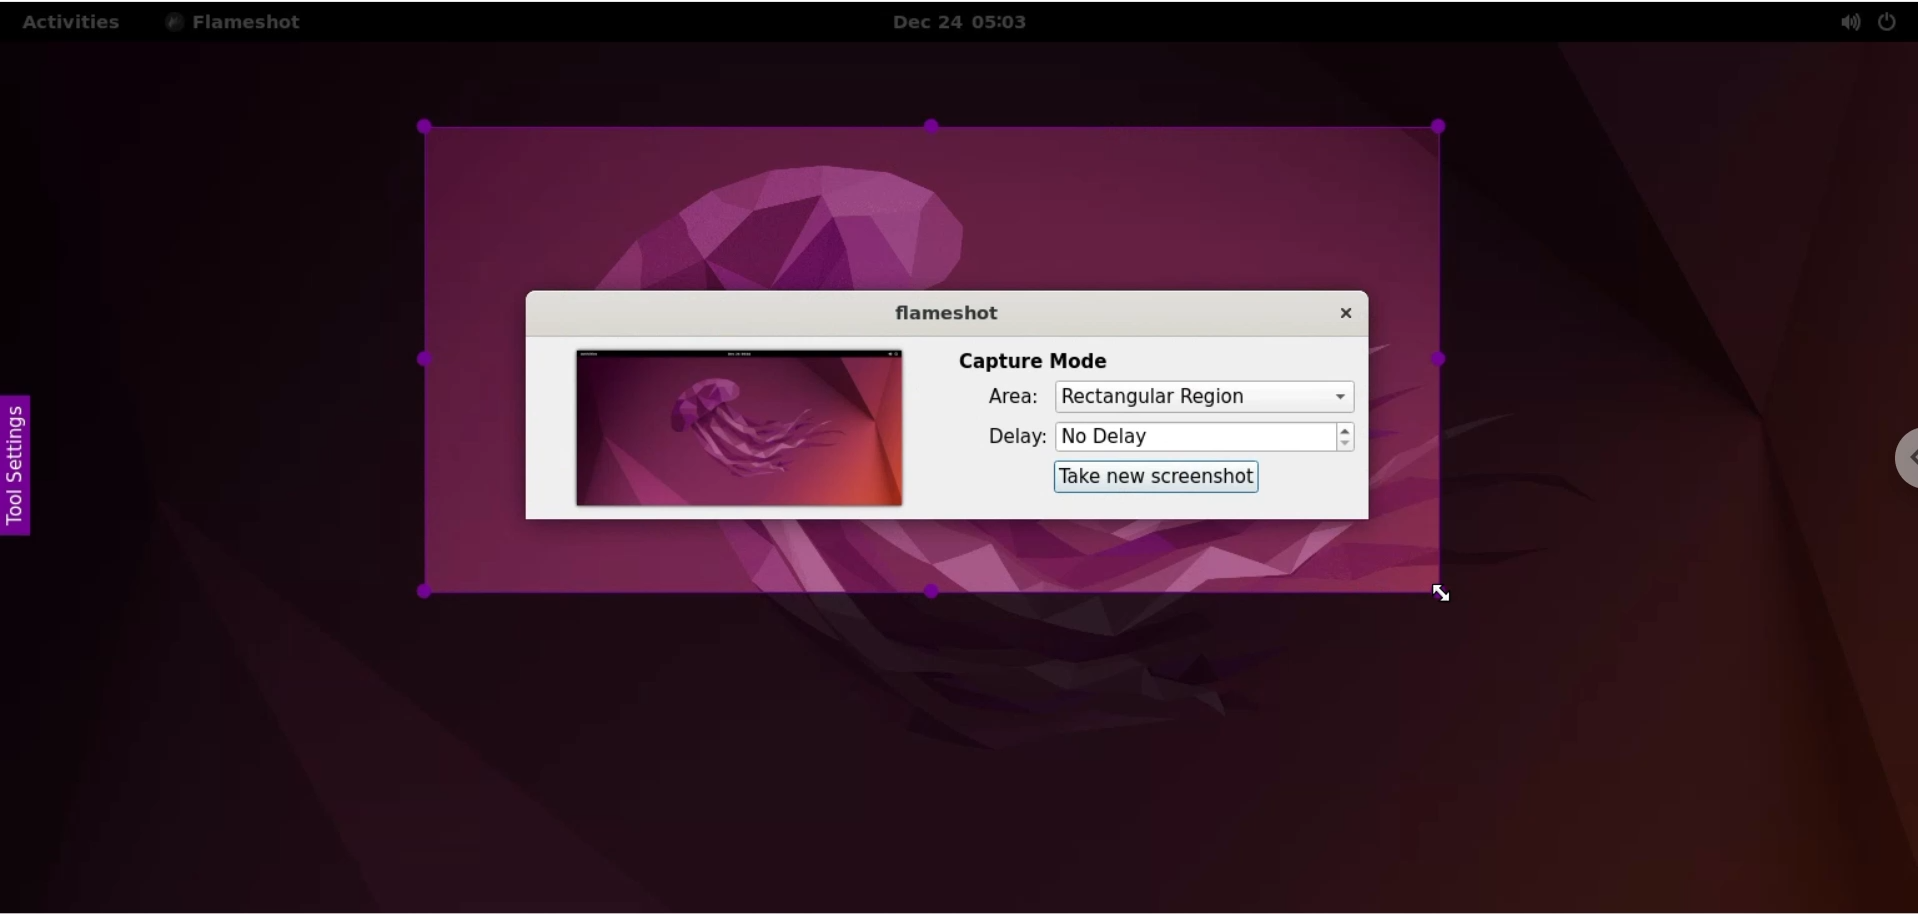 This screenshot has width=1918, height=914. Describe the element at coordinates (969, 22) in the screenshot. I see `Dec 24 05:03` at that location.